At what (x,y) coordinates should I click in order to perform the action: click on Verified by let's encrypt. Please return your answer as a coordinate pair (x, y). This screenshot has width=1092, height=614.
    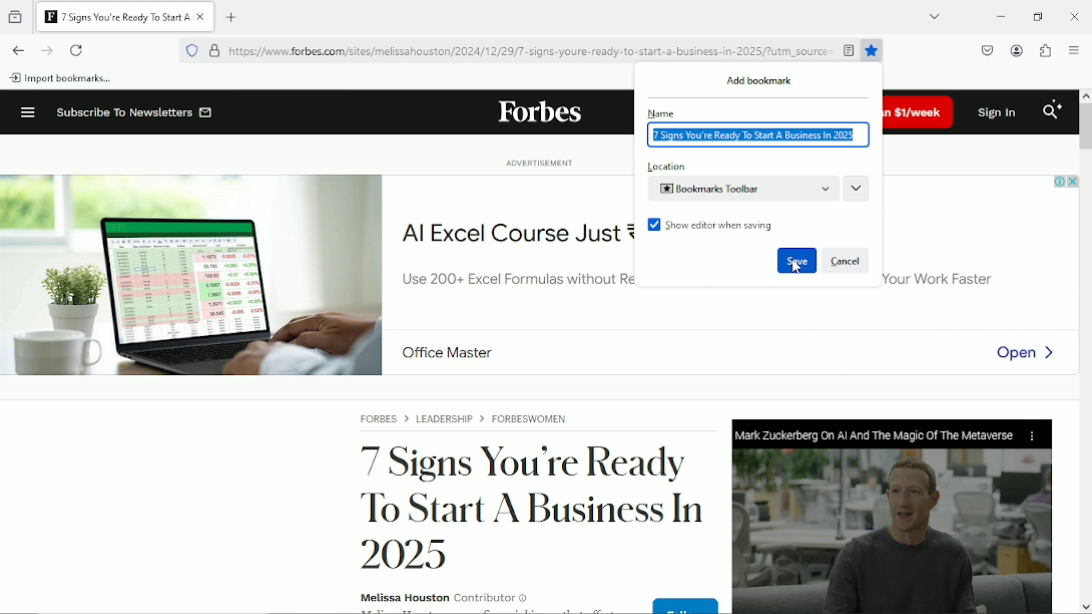
    Looking at the image, I should click on (214, 51).